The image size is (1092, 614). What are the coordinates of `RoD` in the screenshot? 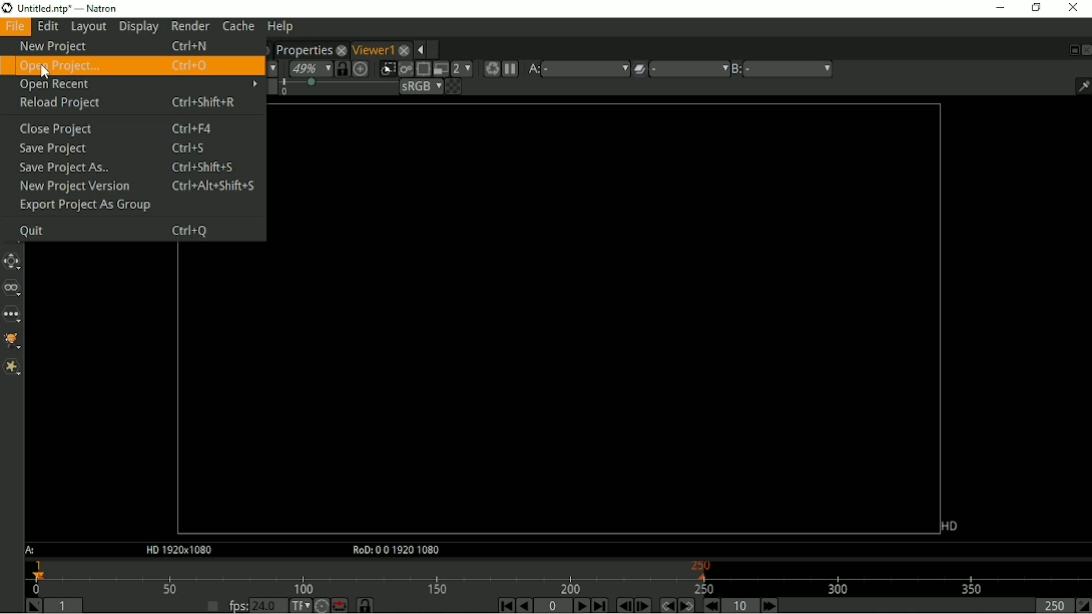 It's located at (393, 551).